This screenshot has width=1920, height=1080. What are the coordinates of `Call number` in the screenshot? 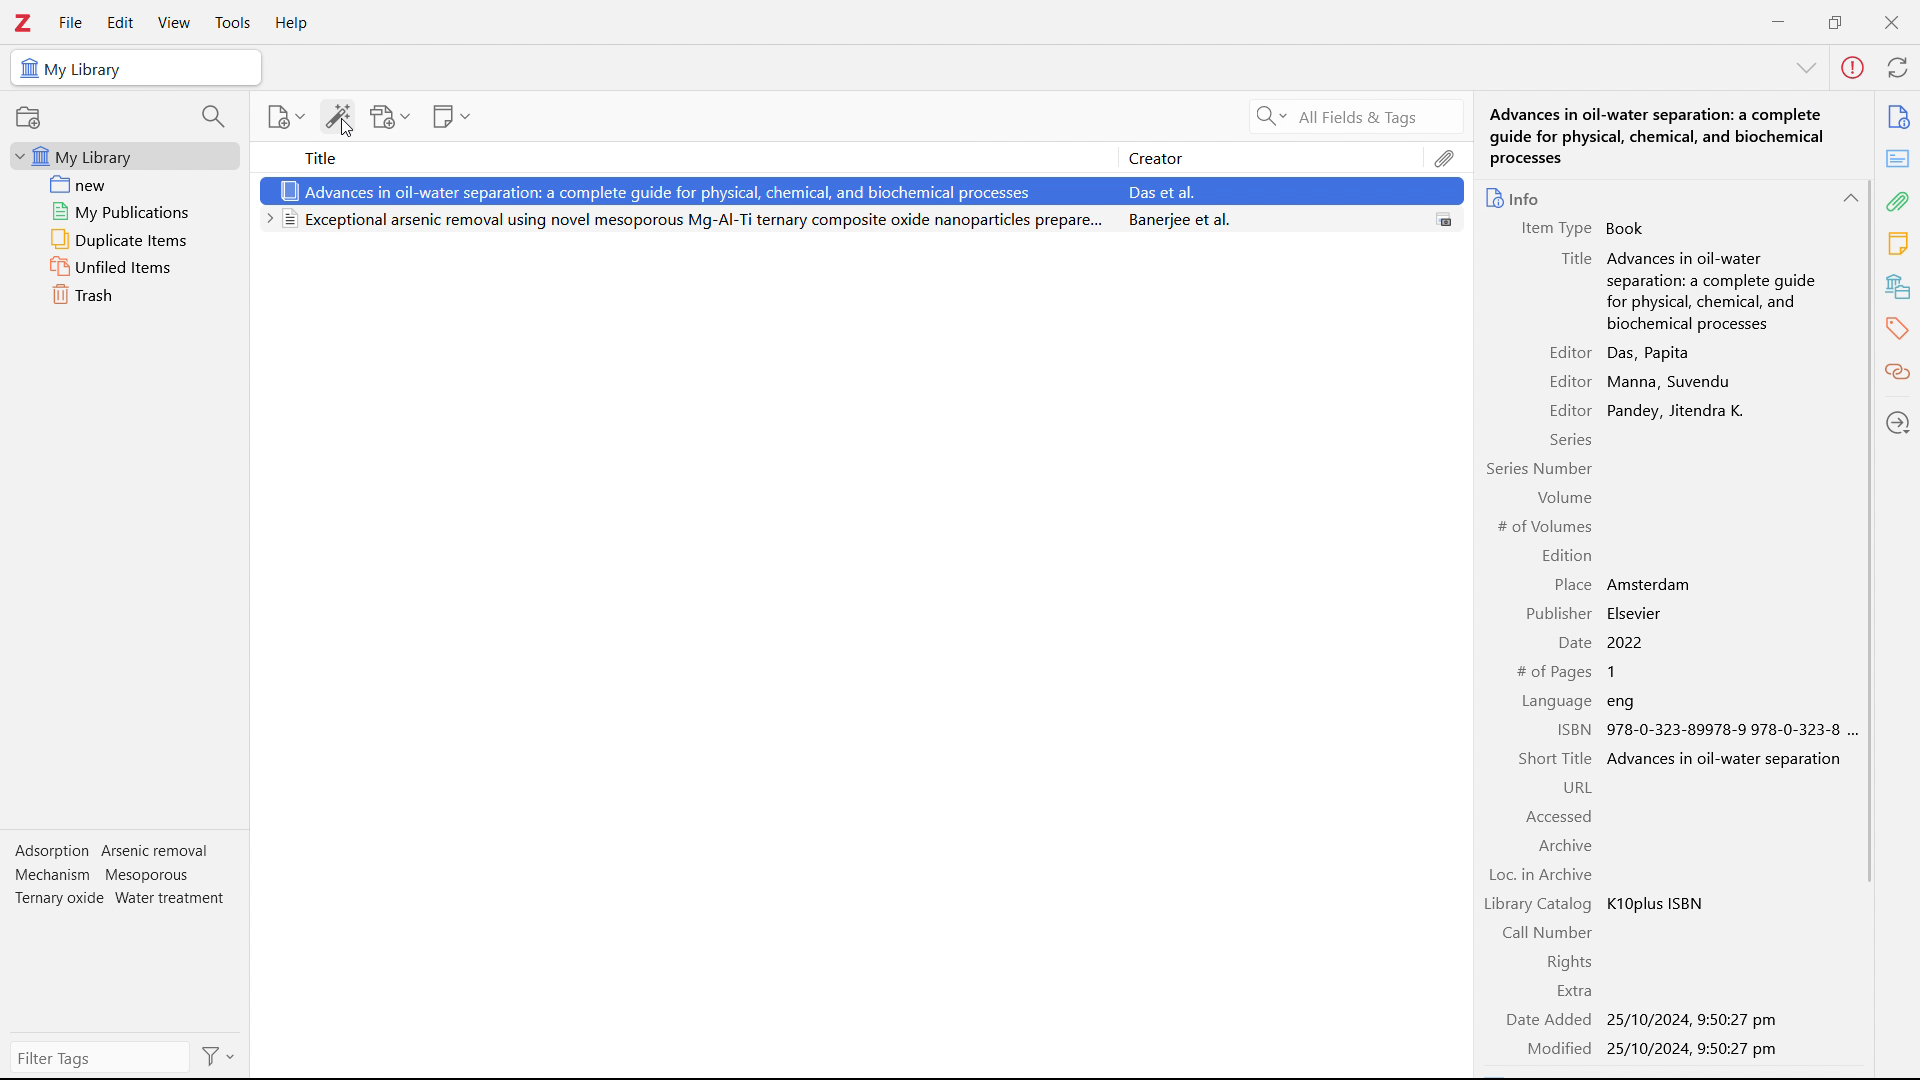 It's located at (1548, 932).